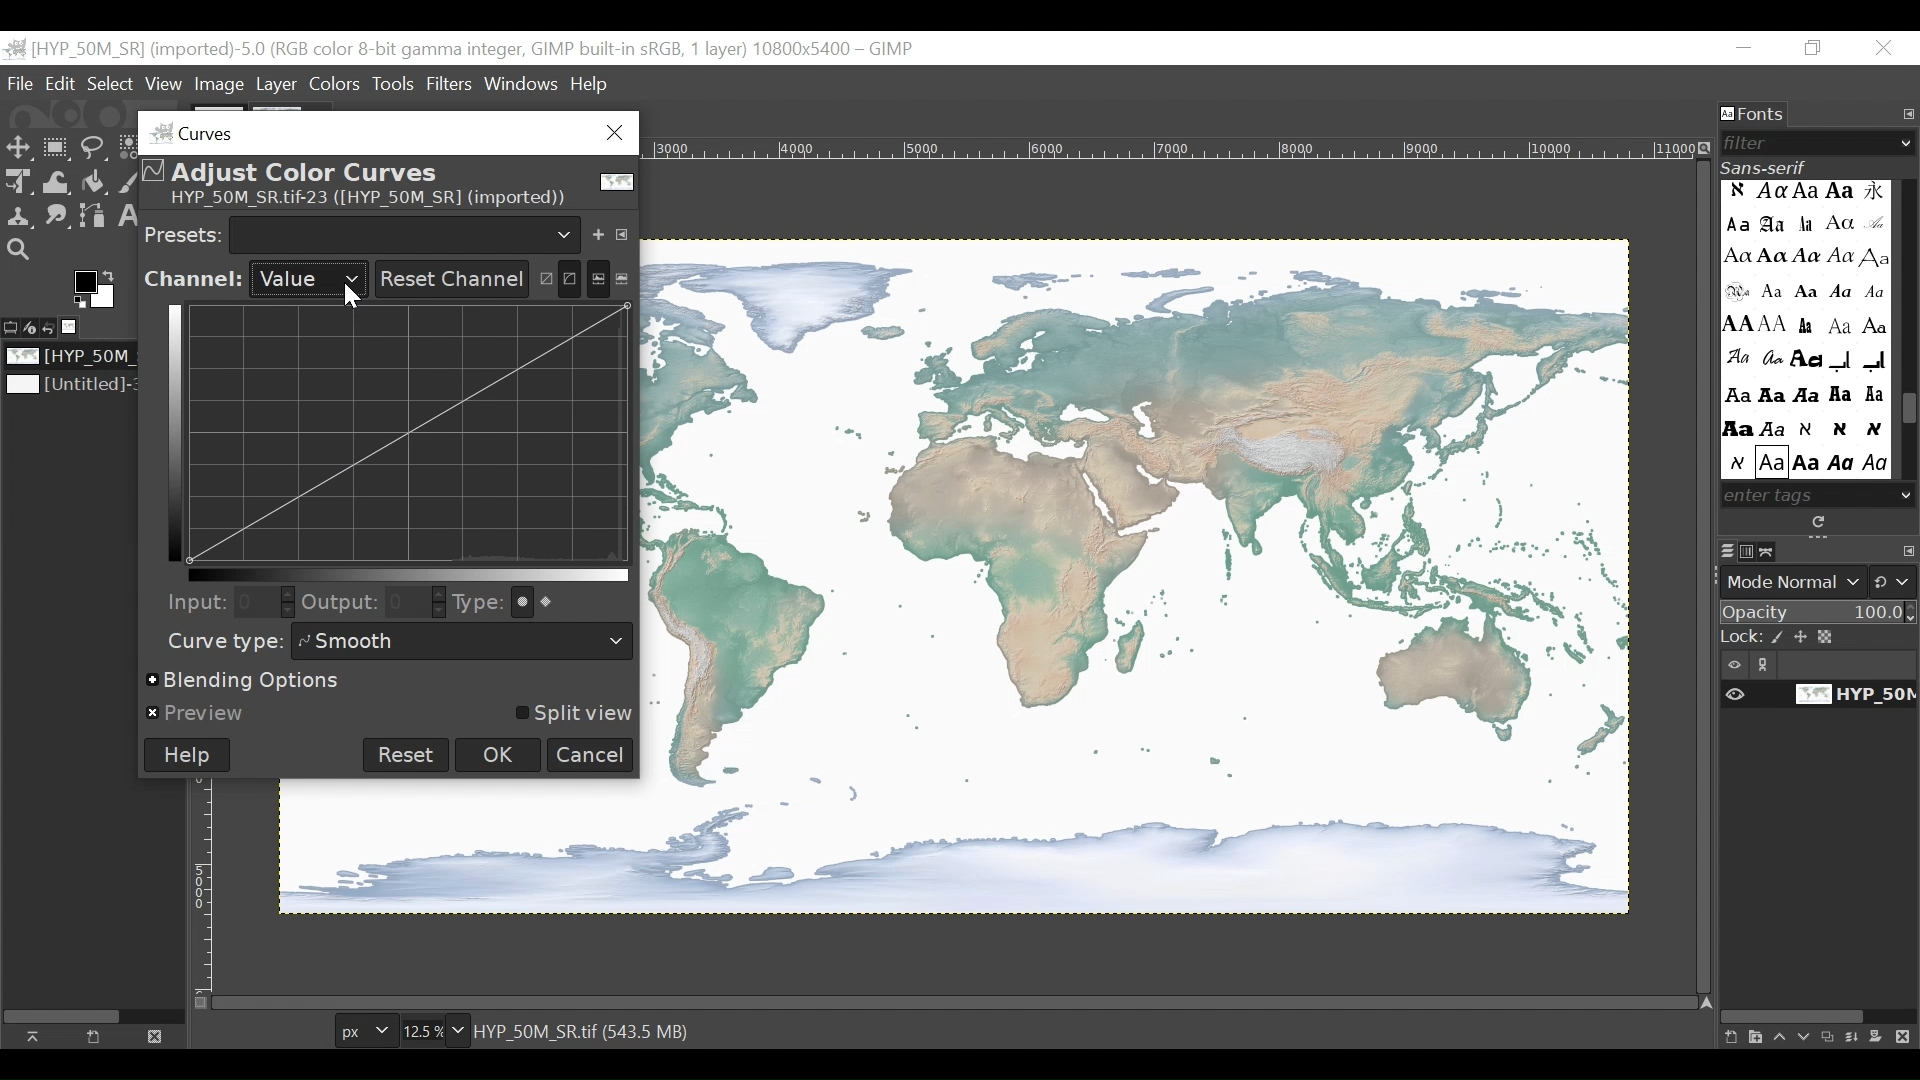 The height and width of the screenshot is (1080, 1920). What do you see at coordinates (94, 218) in the screenshot?
I see `Paths Tool` at bounding box center [94, 218].